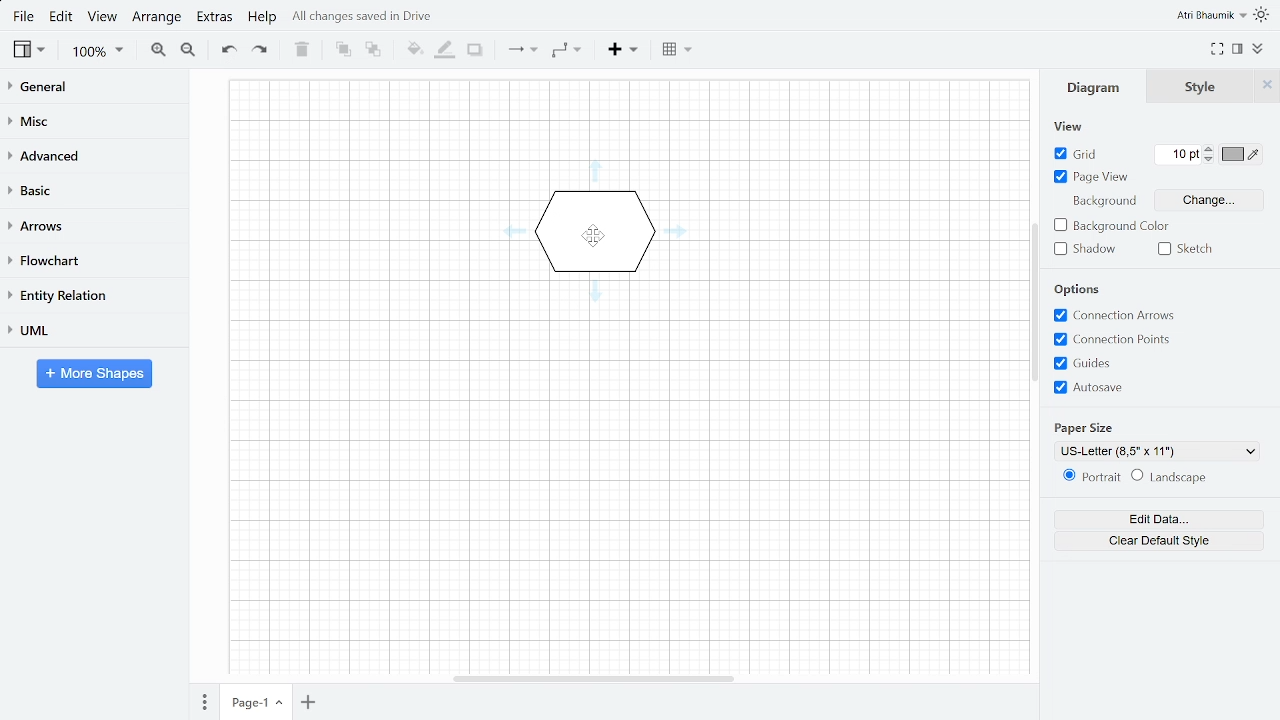 Image resolution: width=1280 pixels, height=720 pixels. What do you see at coordinates (1216, 48) in the screenshot?
I see `Full screen` at bounding box center [1216, 48].